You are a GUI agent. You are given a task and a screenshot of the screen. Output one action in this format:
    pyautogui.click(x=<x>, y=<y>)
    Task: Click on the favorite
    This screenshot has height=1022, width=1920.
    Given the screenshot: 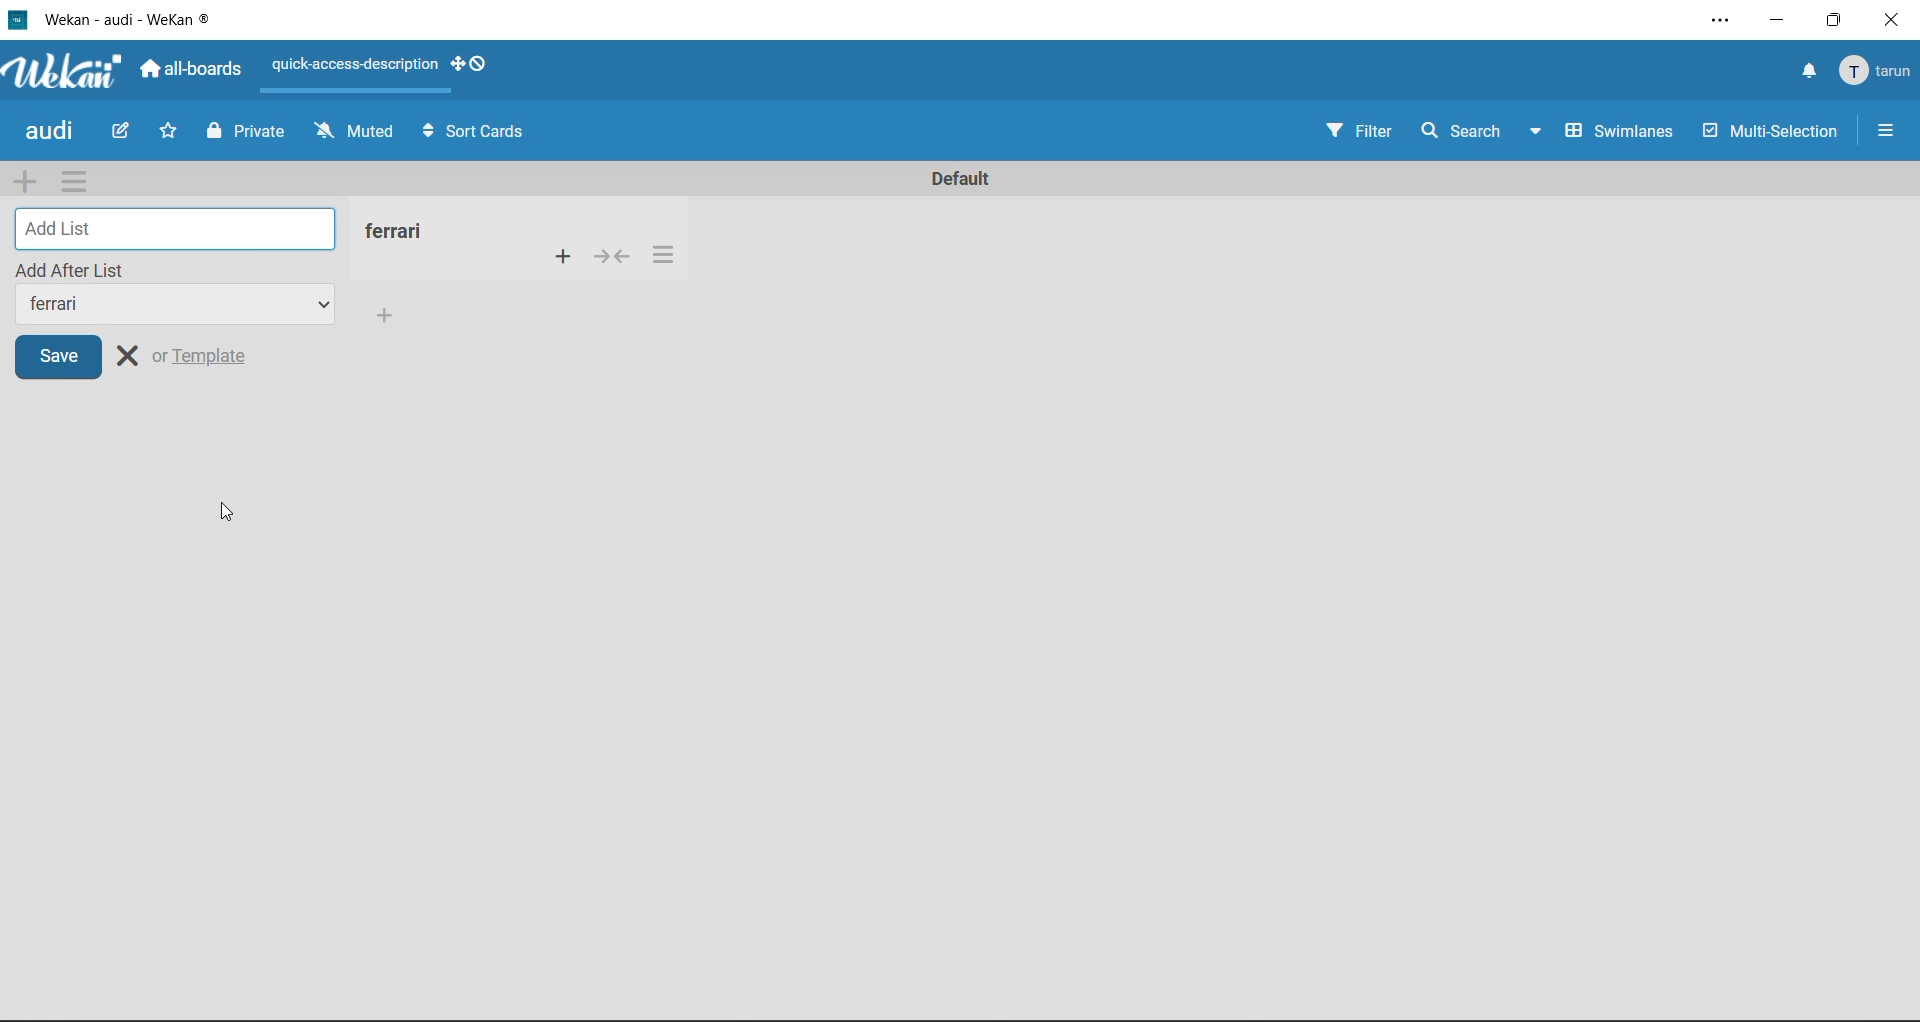 What is the action you would take?
    pyautogui.click(x=171, y=134)
    